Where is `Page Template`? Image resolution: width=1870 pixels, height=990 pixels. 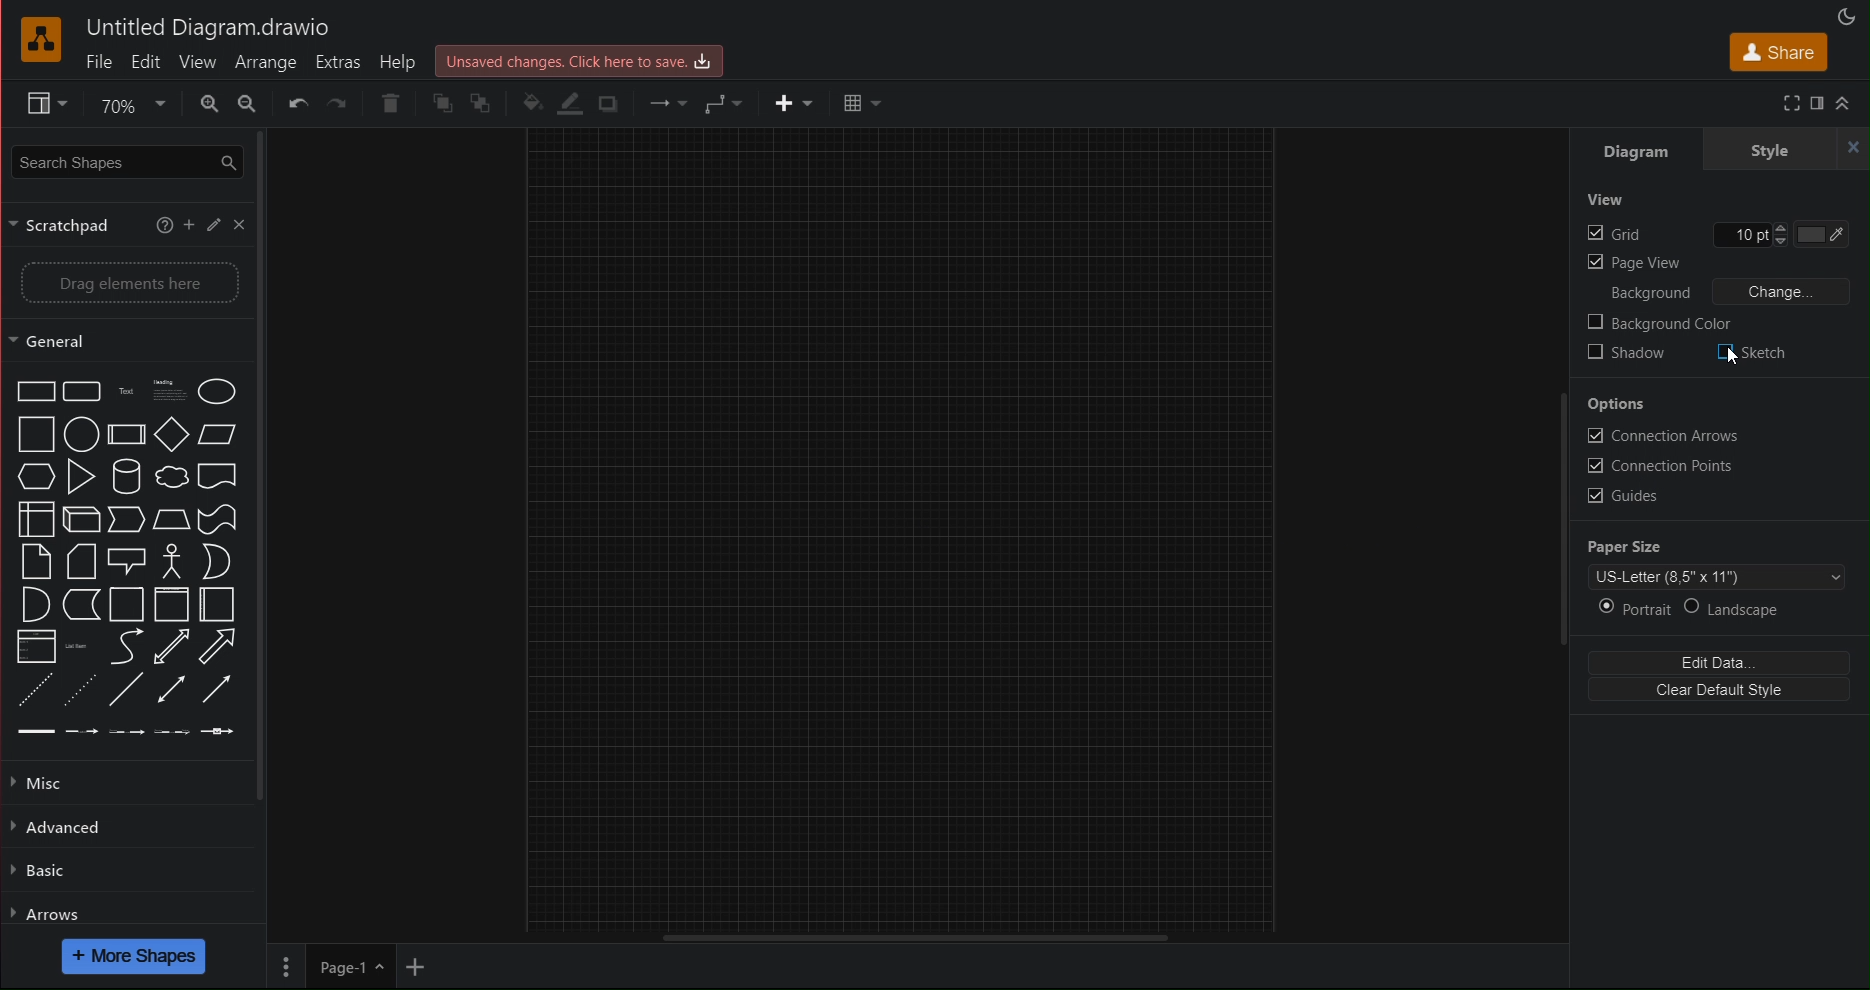 Page Template is located at coordinates (1714, 577).